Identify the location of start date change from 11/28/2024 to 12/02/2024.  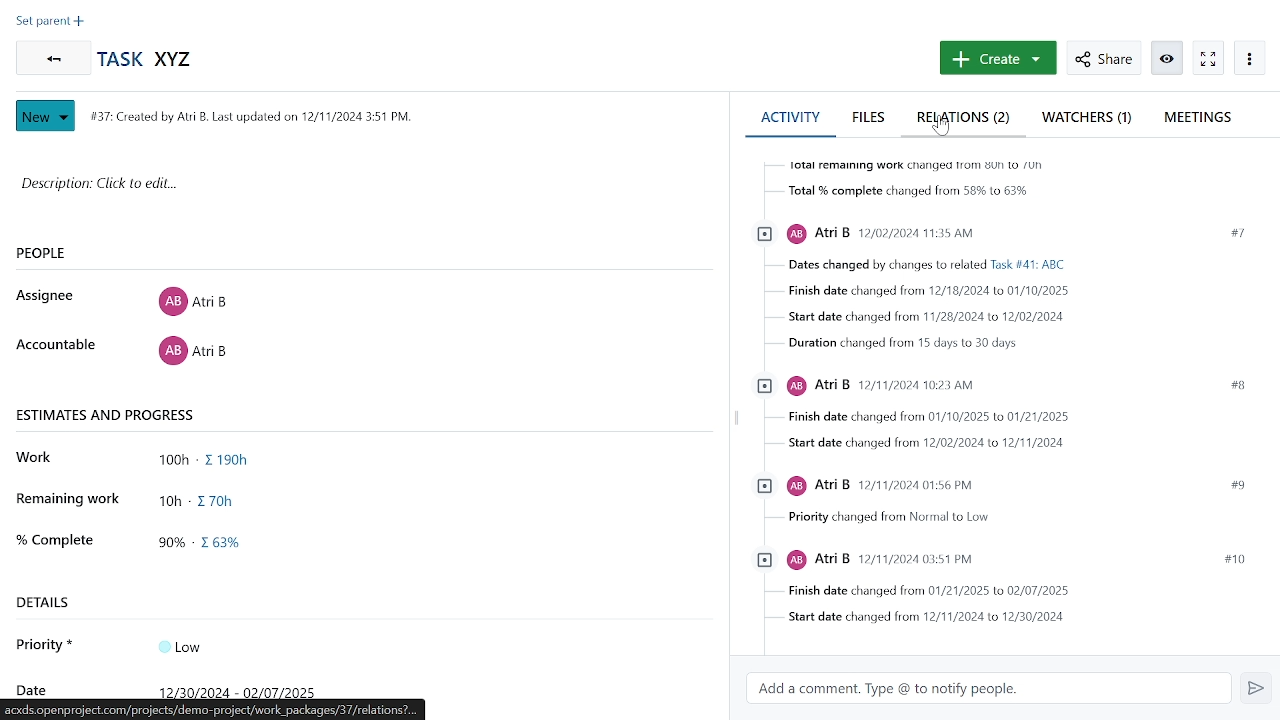
(919, 317).